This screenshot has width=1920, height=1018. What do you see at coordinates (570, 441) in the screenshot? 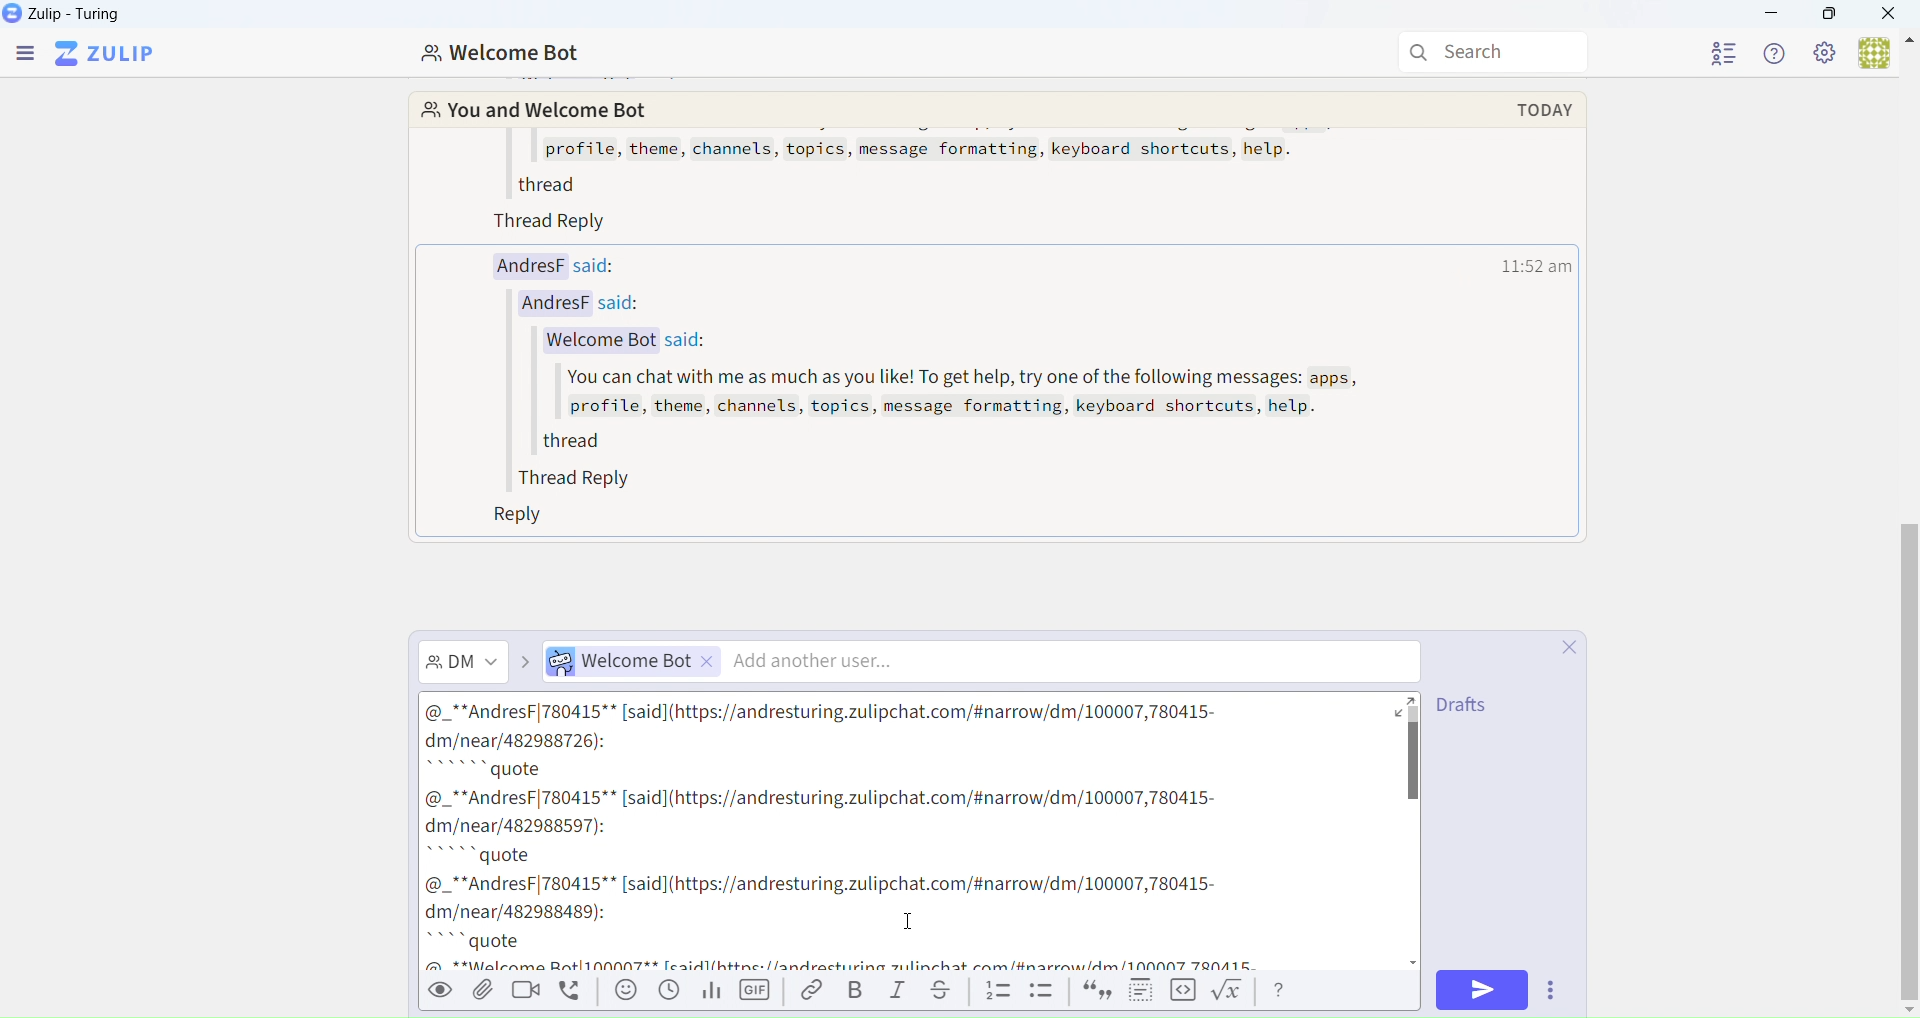
I see `thread` at bounding box center [570, 441].